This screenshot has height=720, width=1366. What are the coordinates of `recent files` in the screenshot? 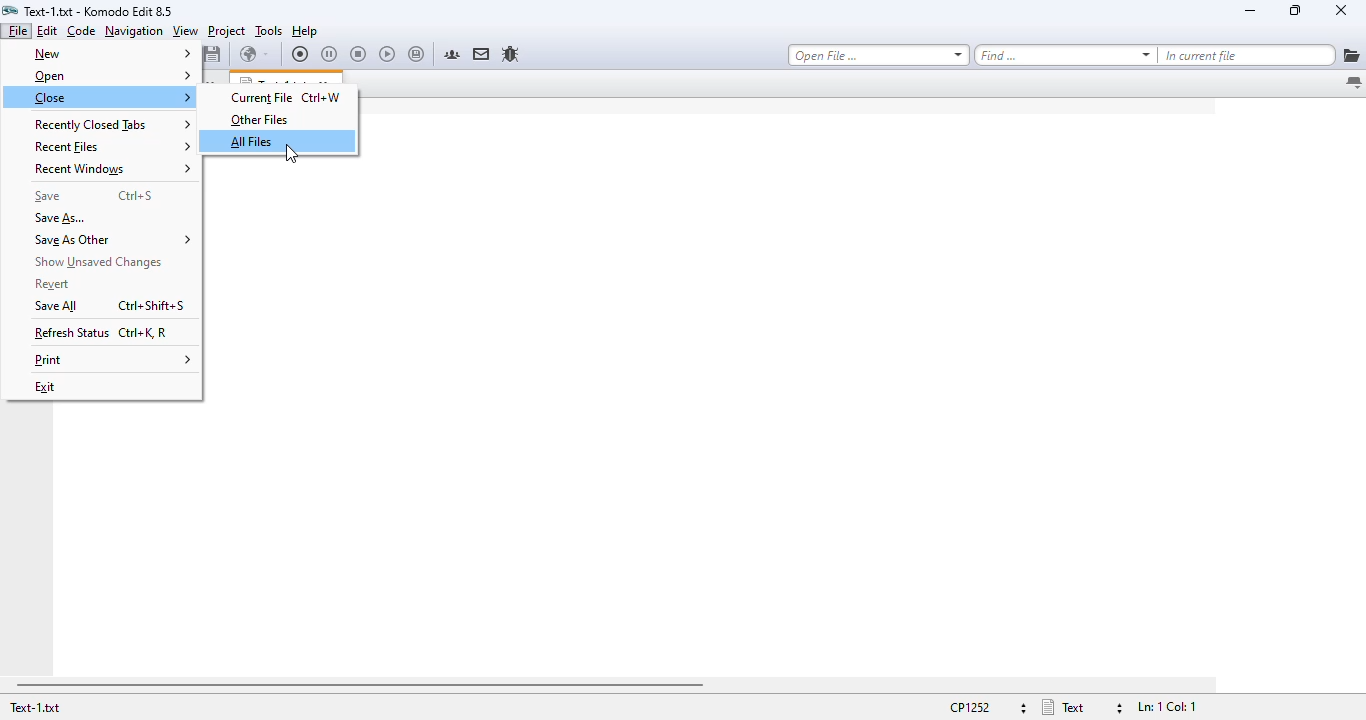 It's located at (112, 147).